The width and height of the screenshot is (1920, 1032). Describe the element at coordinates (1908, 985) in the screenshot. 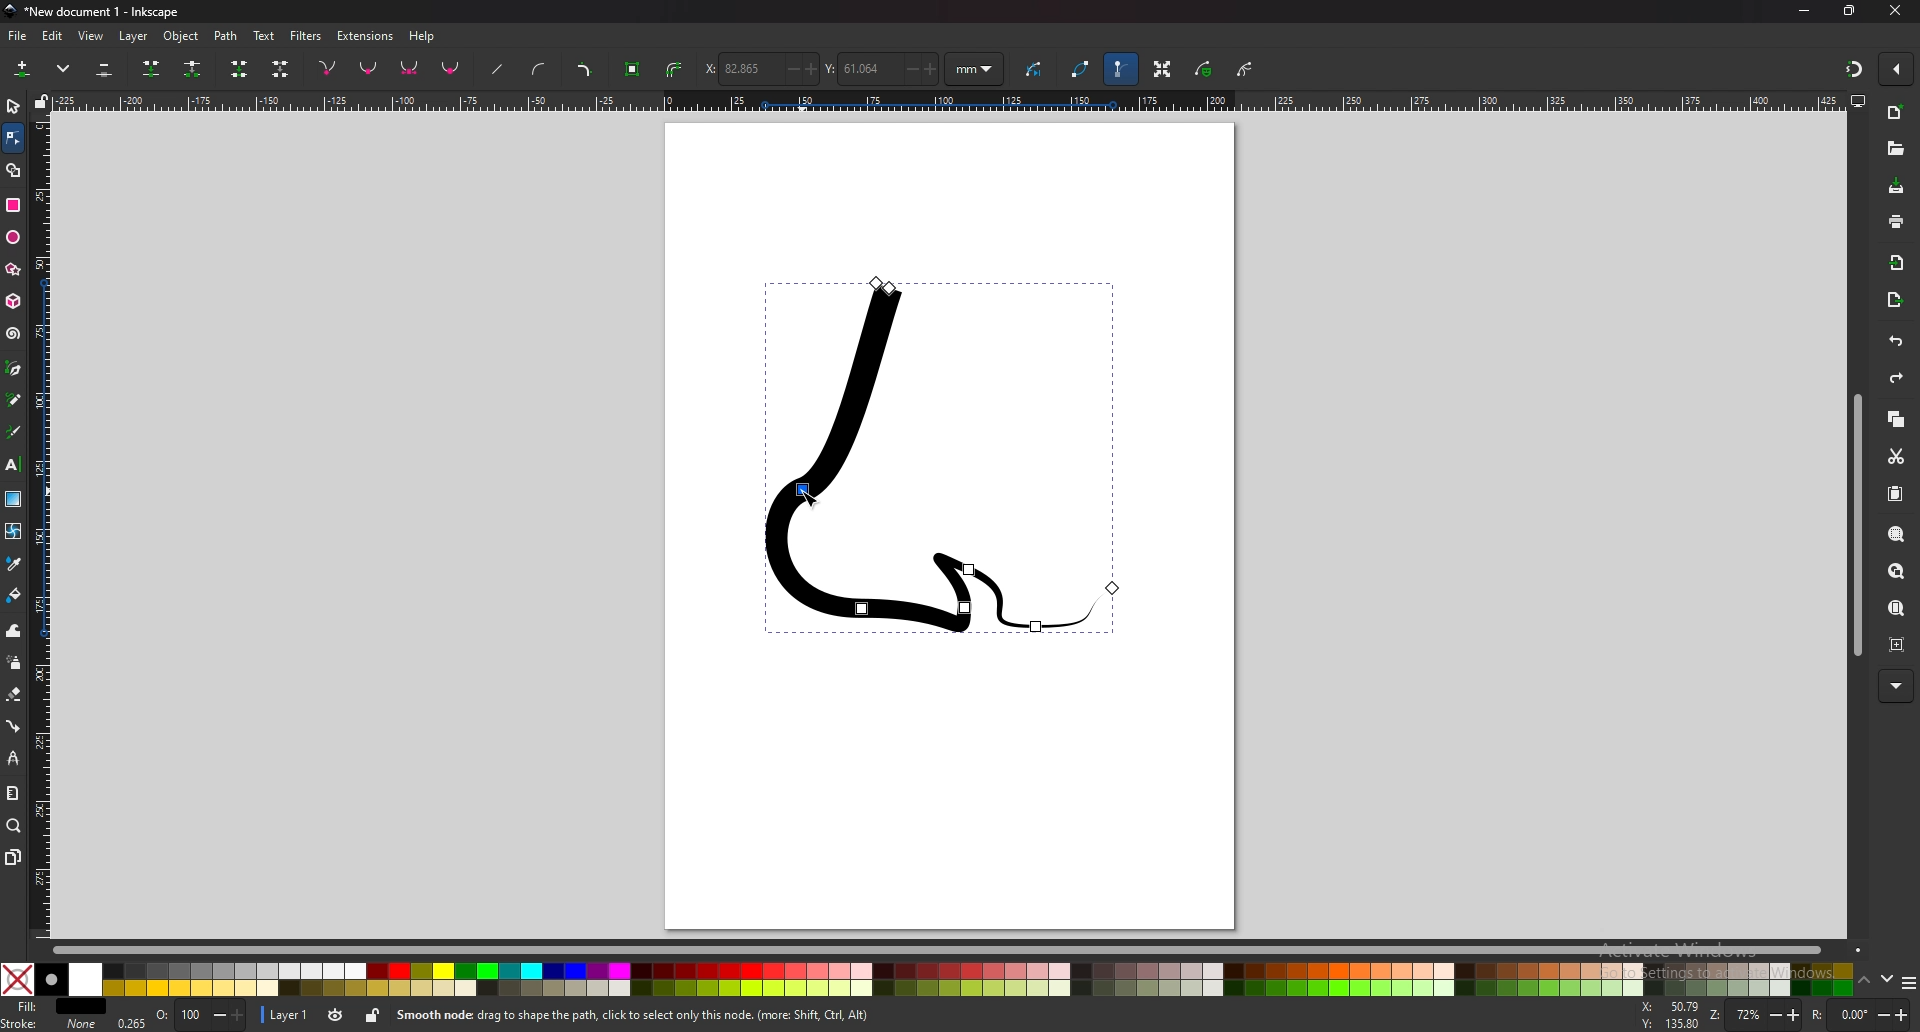

I see `options` at that location.